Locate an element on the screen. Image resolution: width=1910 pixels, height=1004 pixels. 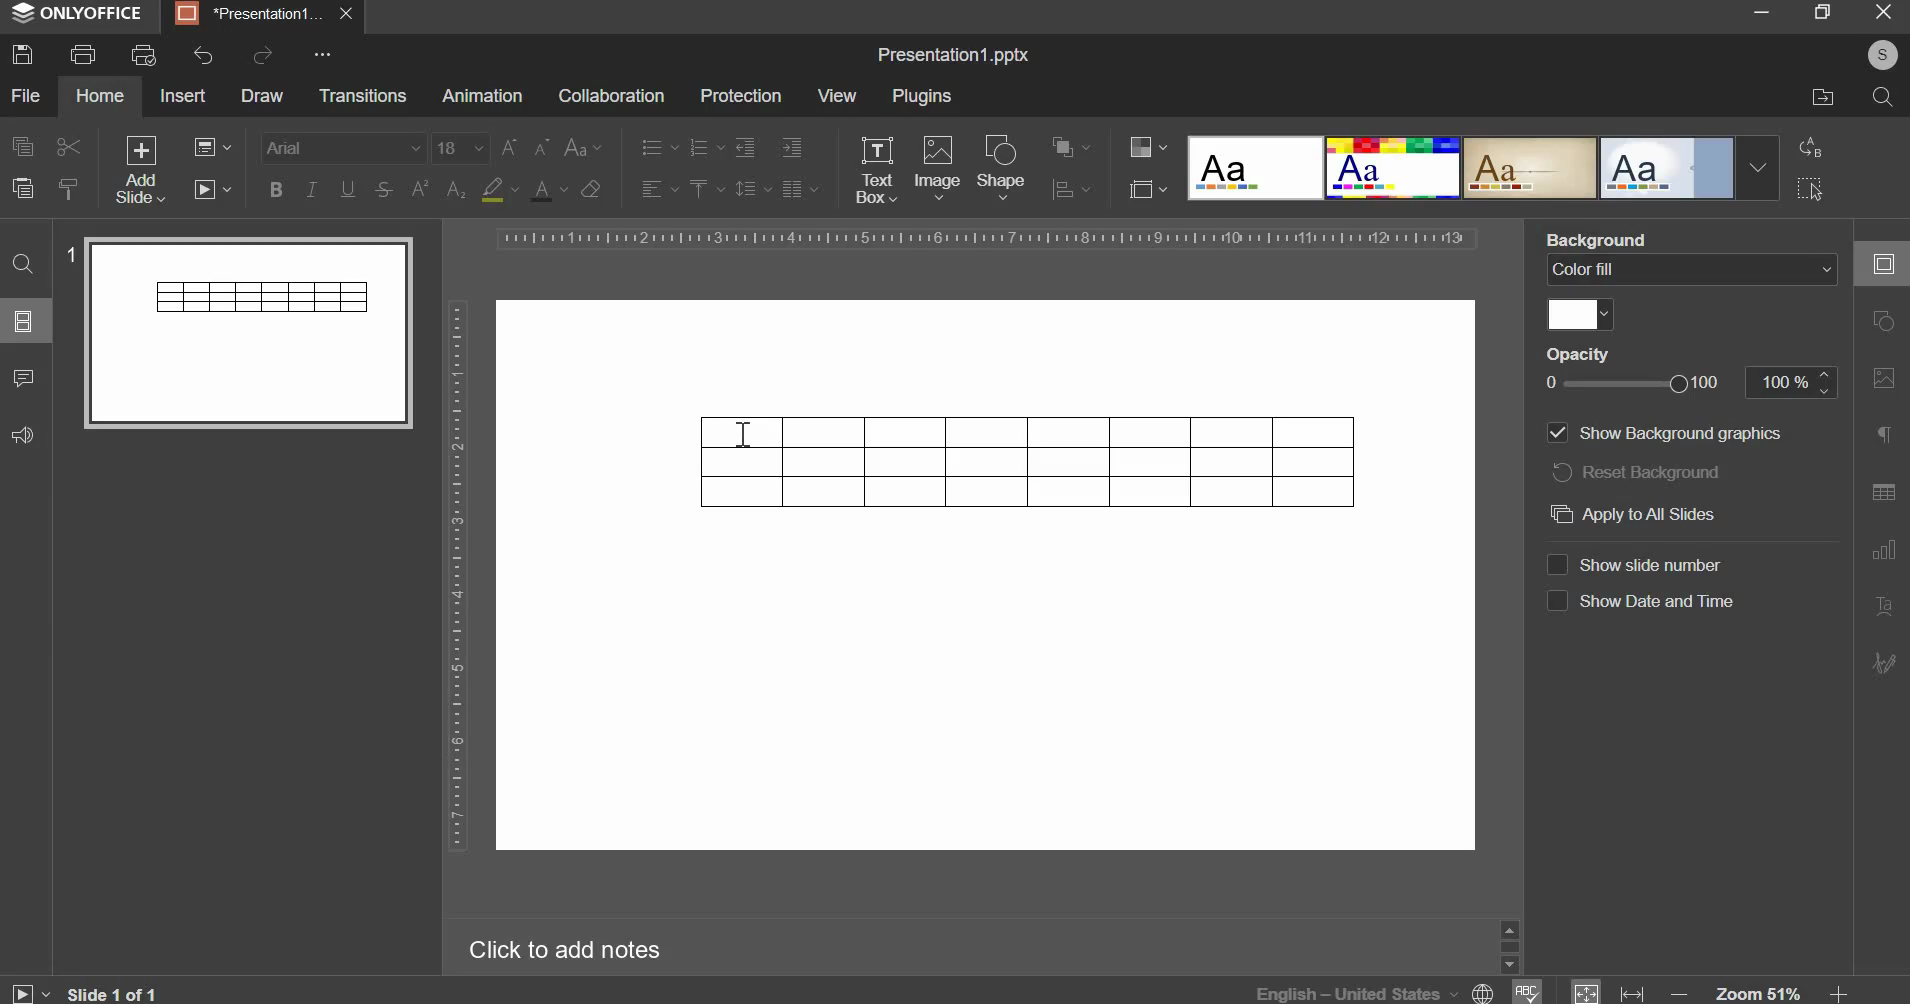
font size is located at coordinates (491, 148).